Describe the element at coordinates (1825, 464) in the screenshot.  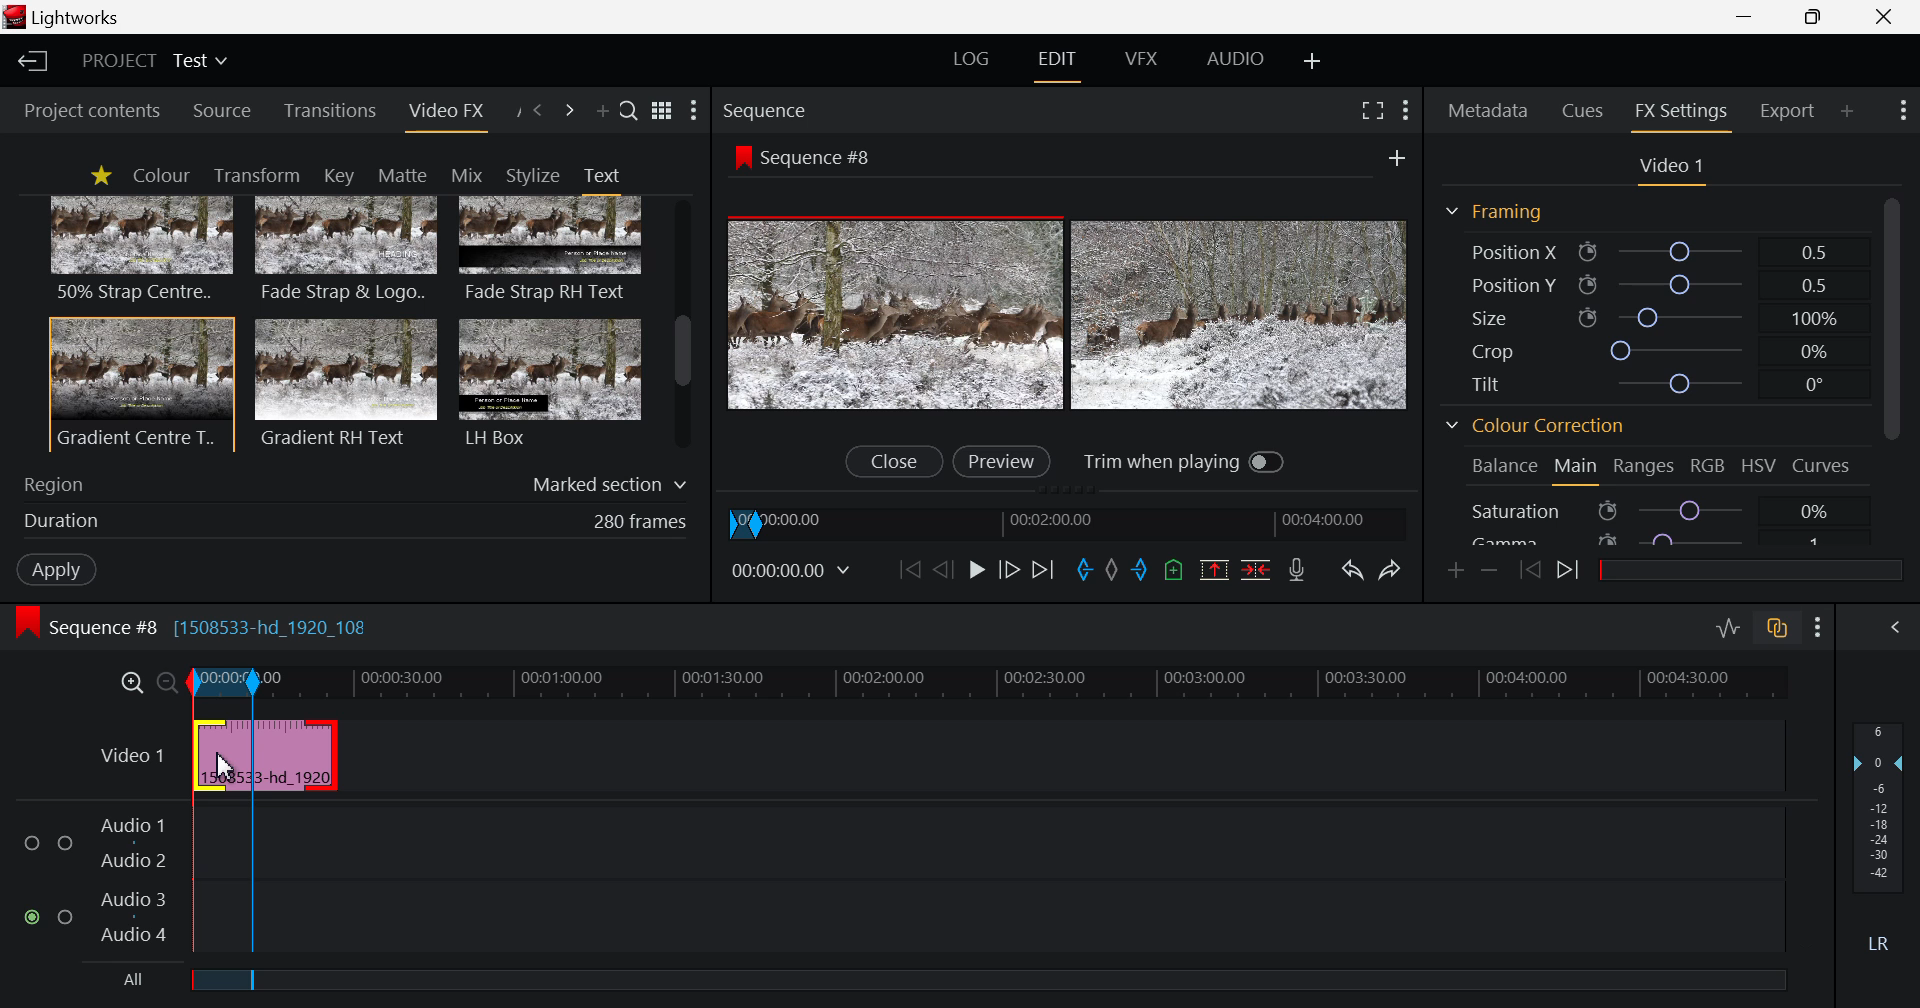
I see `Curves` at that location.